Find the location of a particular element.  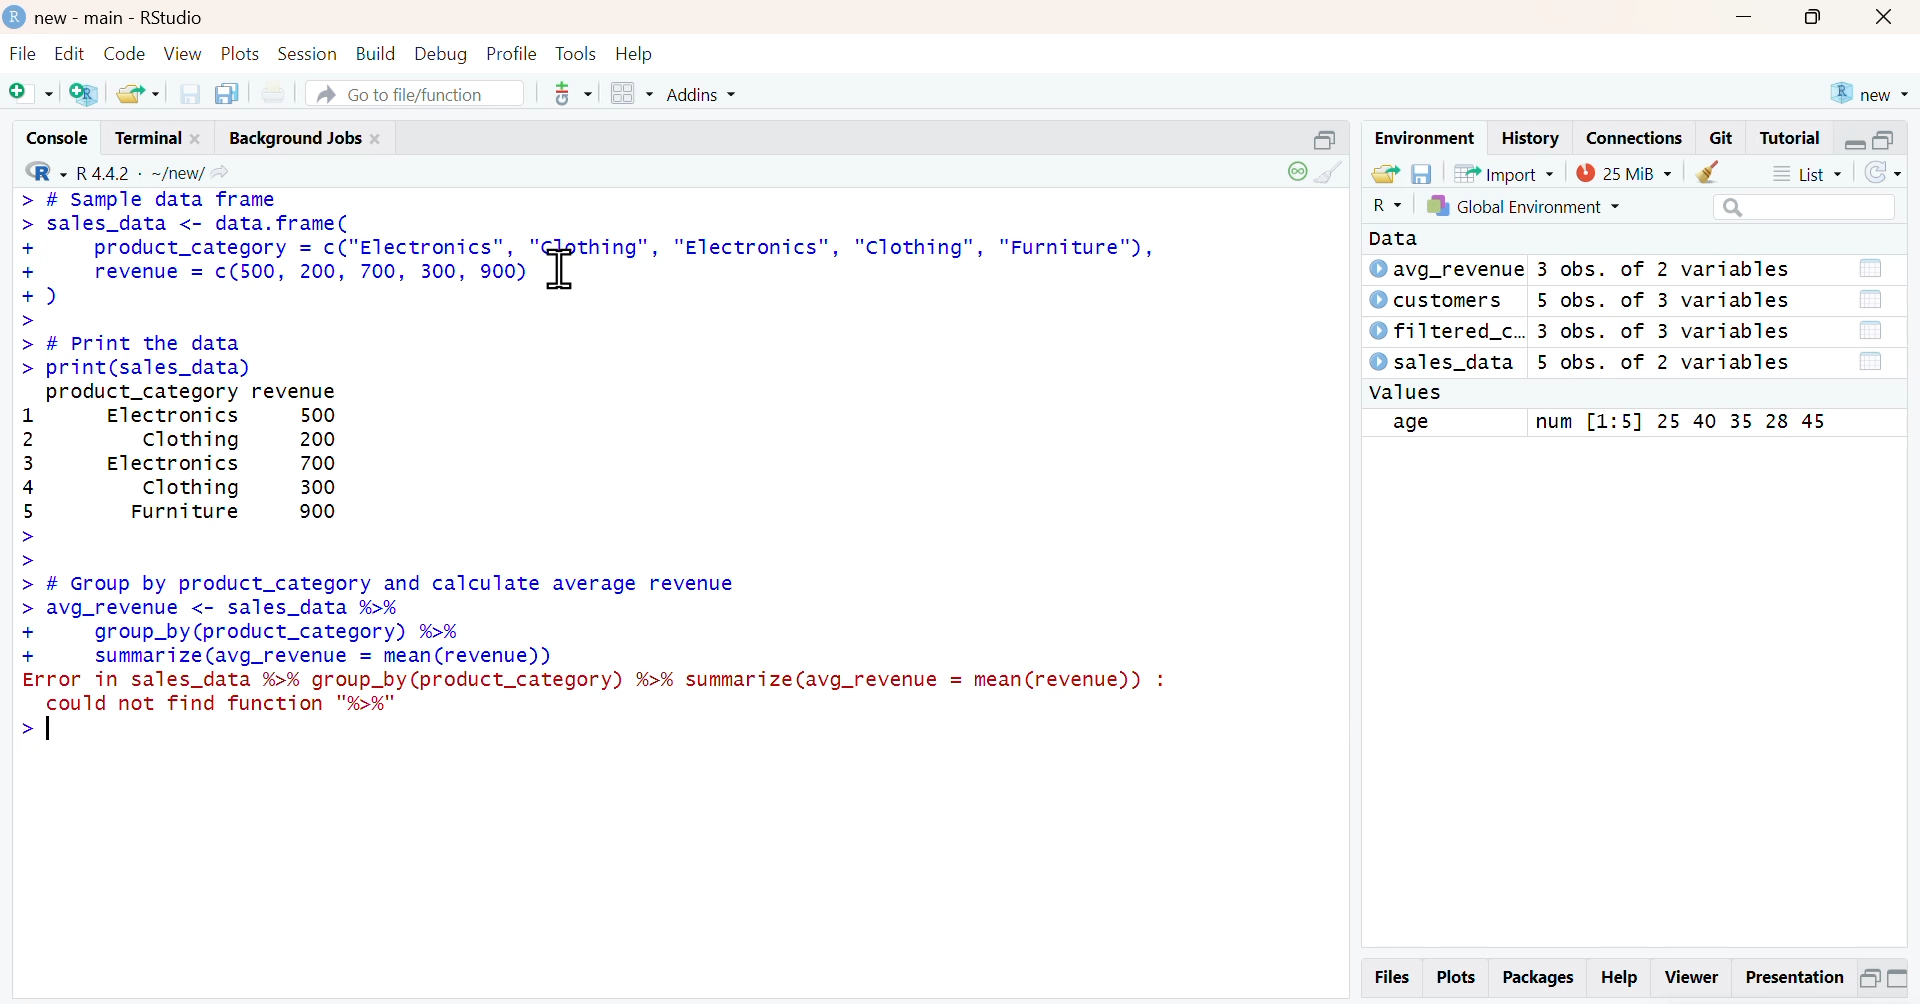

Packages is located at coordinates (1537, 979).